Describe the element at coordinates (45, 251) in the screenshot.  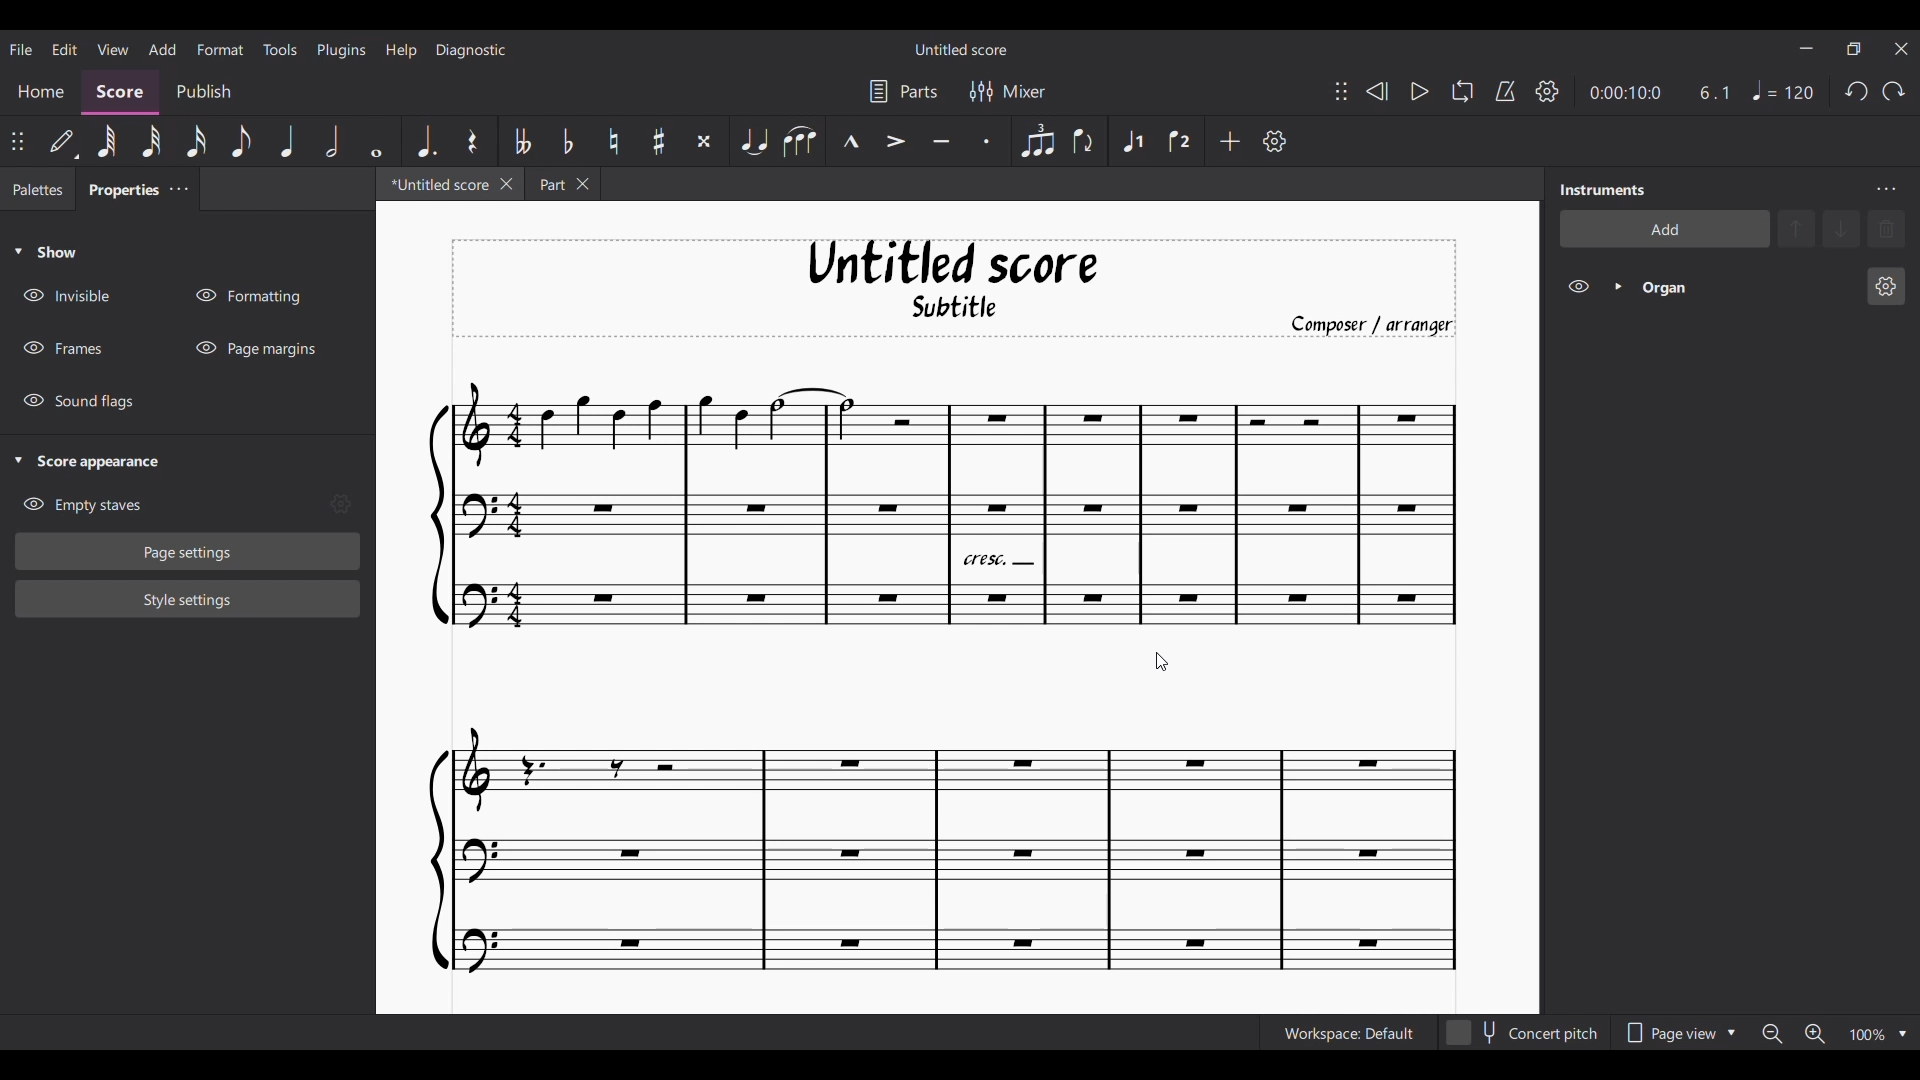
I see `Collapse Show` at that location.